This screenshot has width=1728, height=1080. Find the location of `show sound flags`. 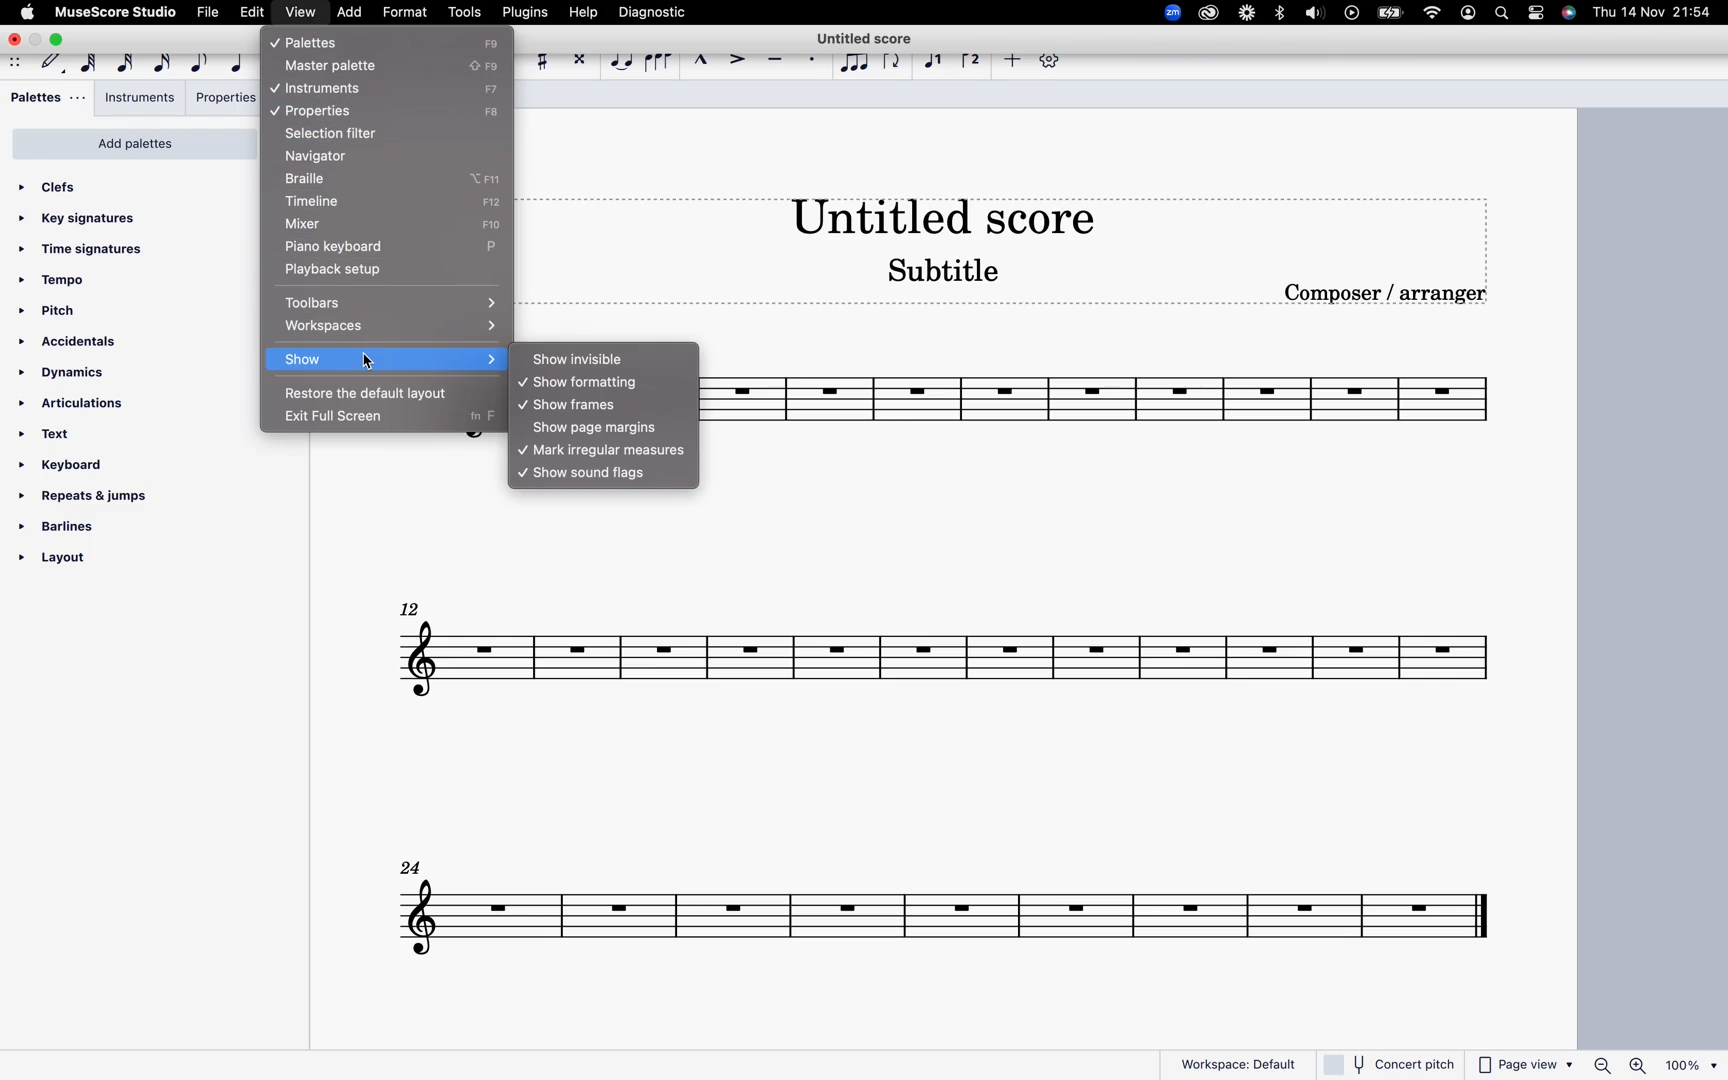

show sound flags is located at coordinates (607, 474).